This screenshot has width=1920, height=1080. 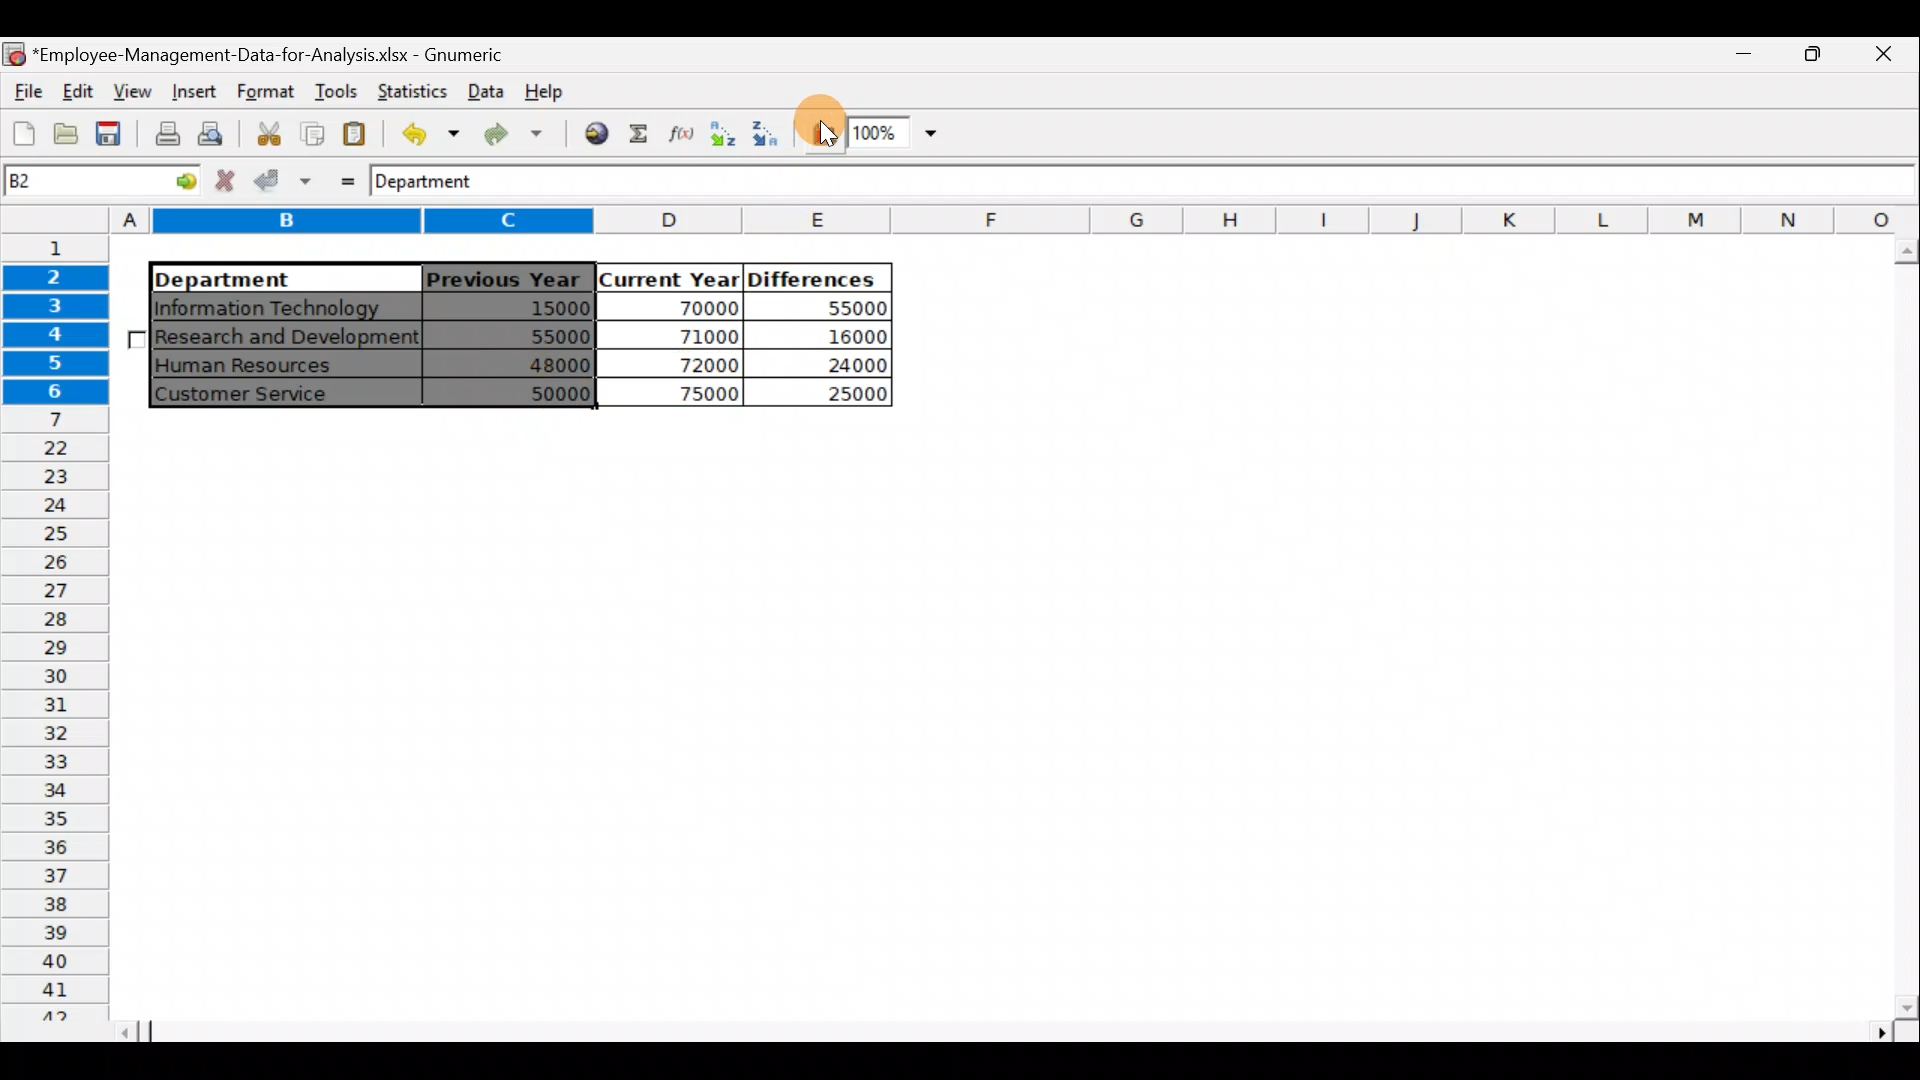 What do you see at coordinates (530, 391) in the screenshot?
I see `50000` at bounding box center [530, 391].